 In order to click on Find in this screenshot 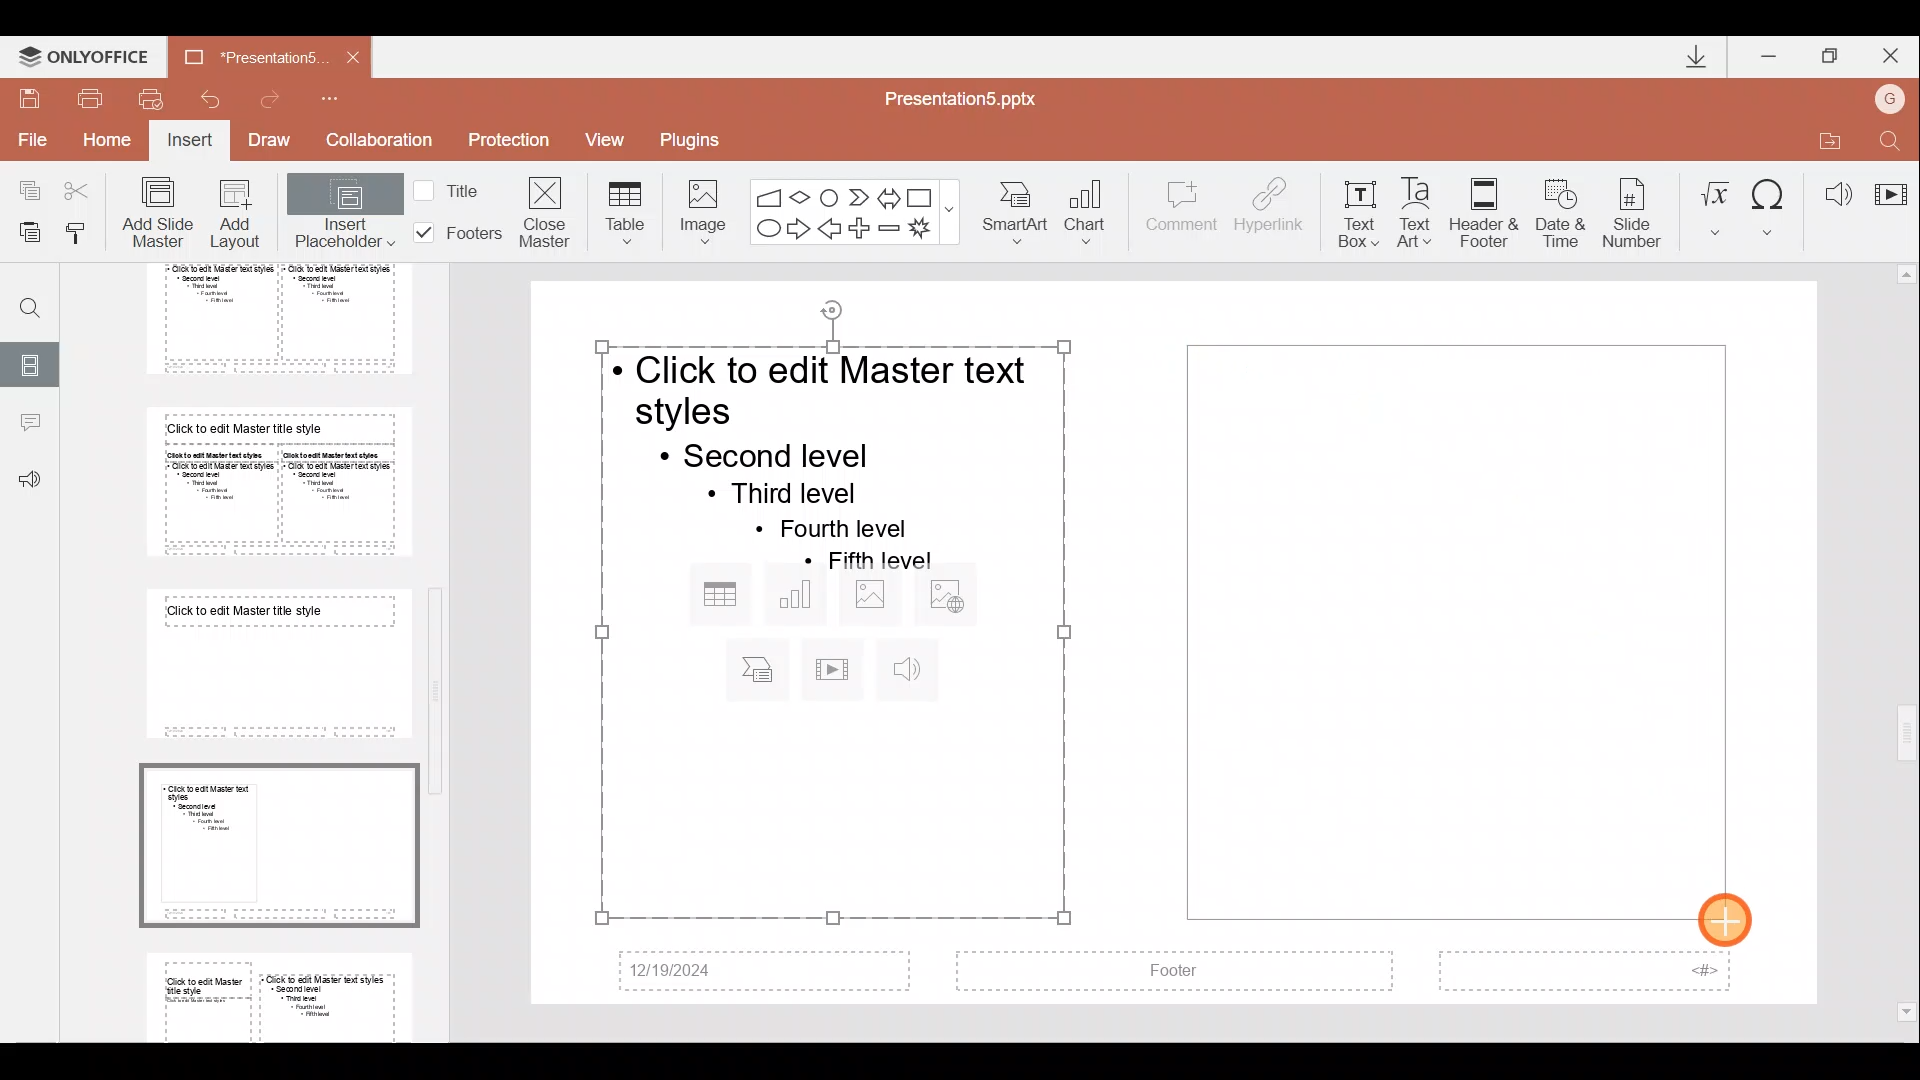, I will do `click(1892, 137)`.